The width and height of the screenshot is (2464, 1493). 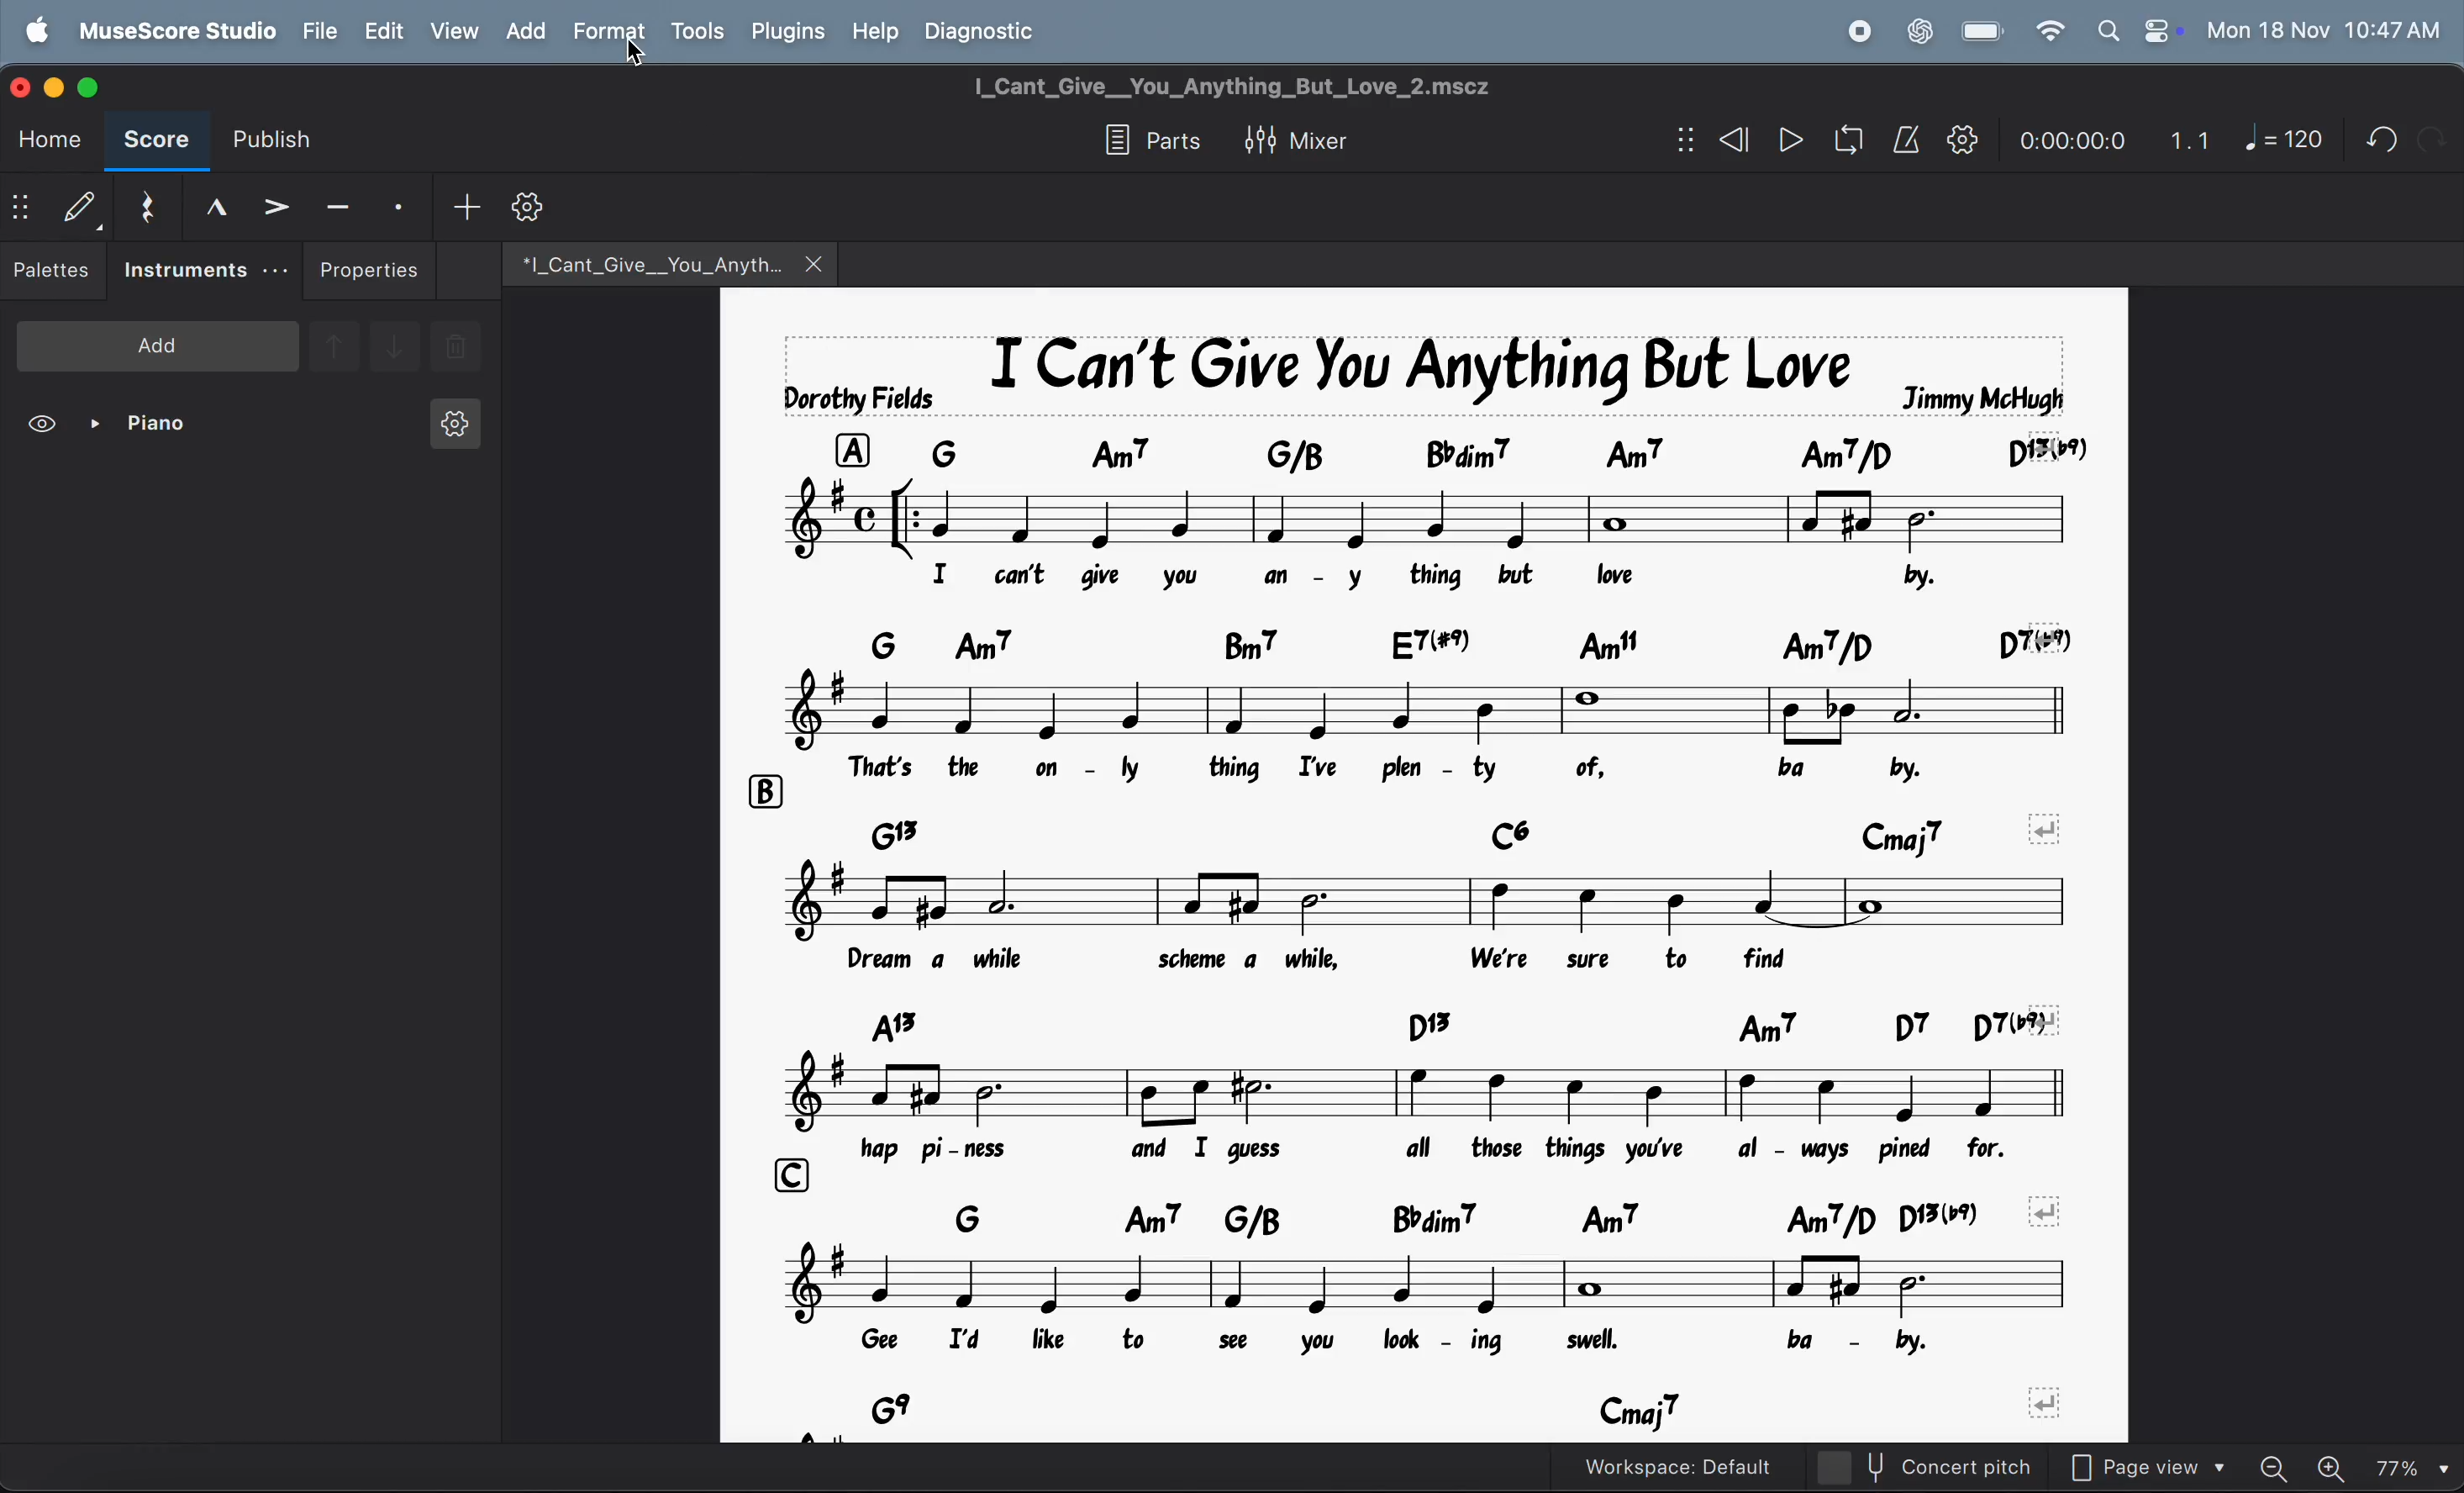 What do you see at coordinates (642, 59) in the screenshot?
I see `cursor` at bounding box center [642, 59].